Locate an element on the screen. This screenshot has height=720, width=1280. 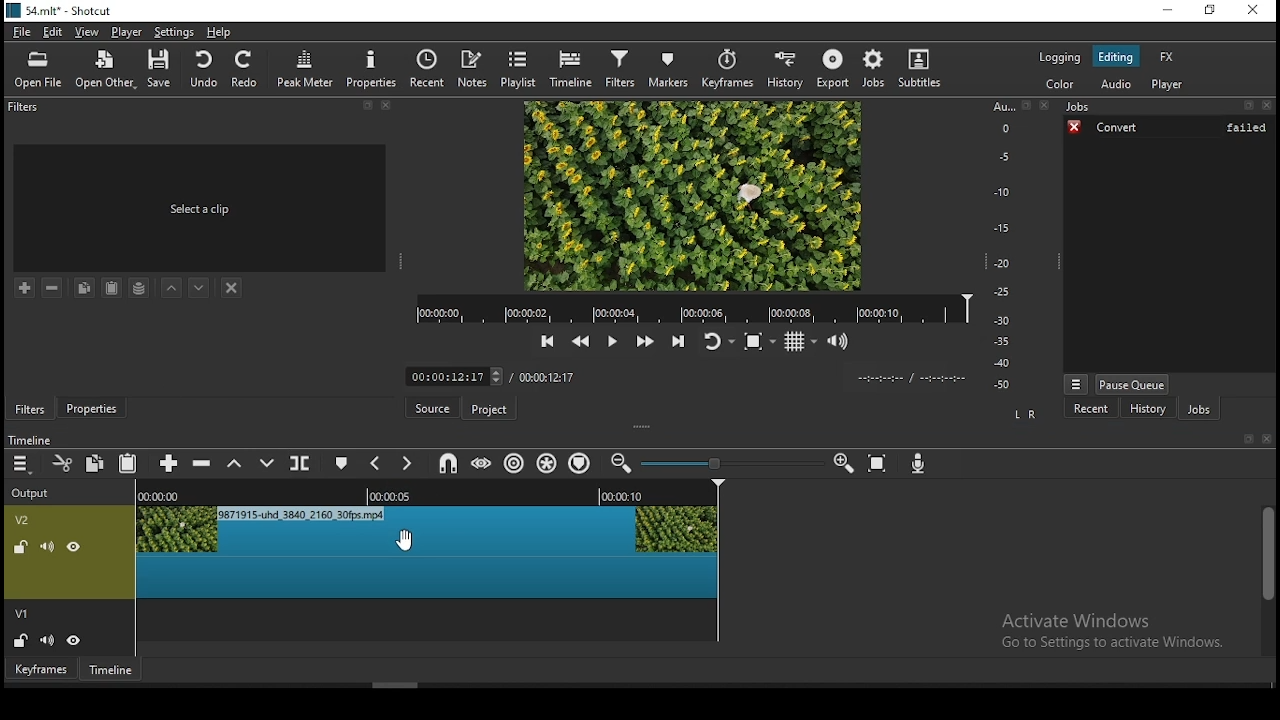
zoom timeline out is located at coordinates (841, 465).